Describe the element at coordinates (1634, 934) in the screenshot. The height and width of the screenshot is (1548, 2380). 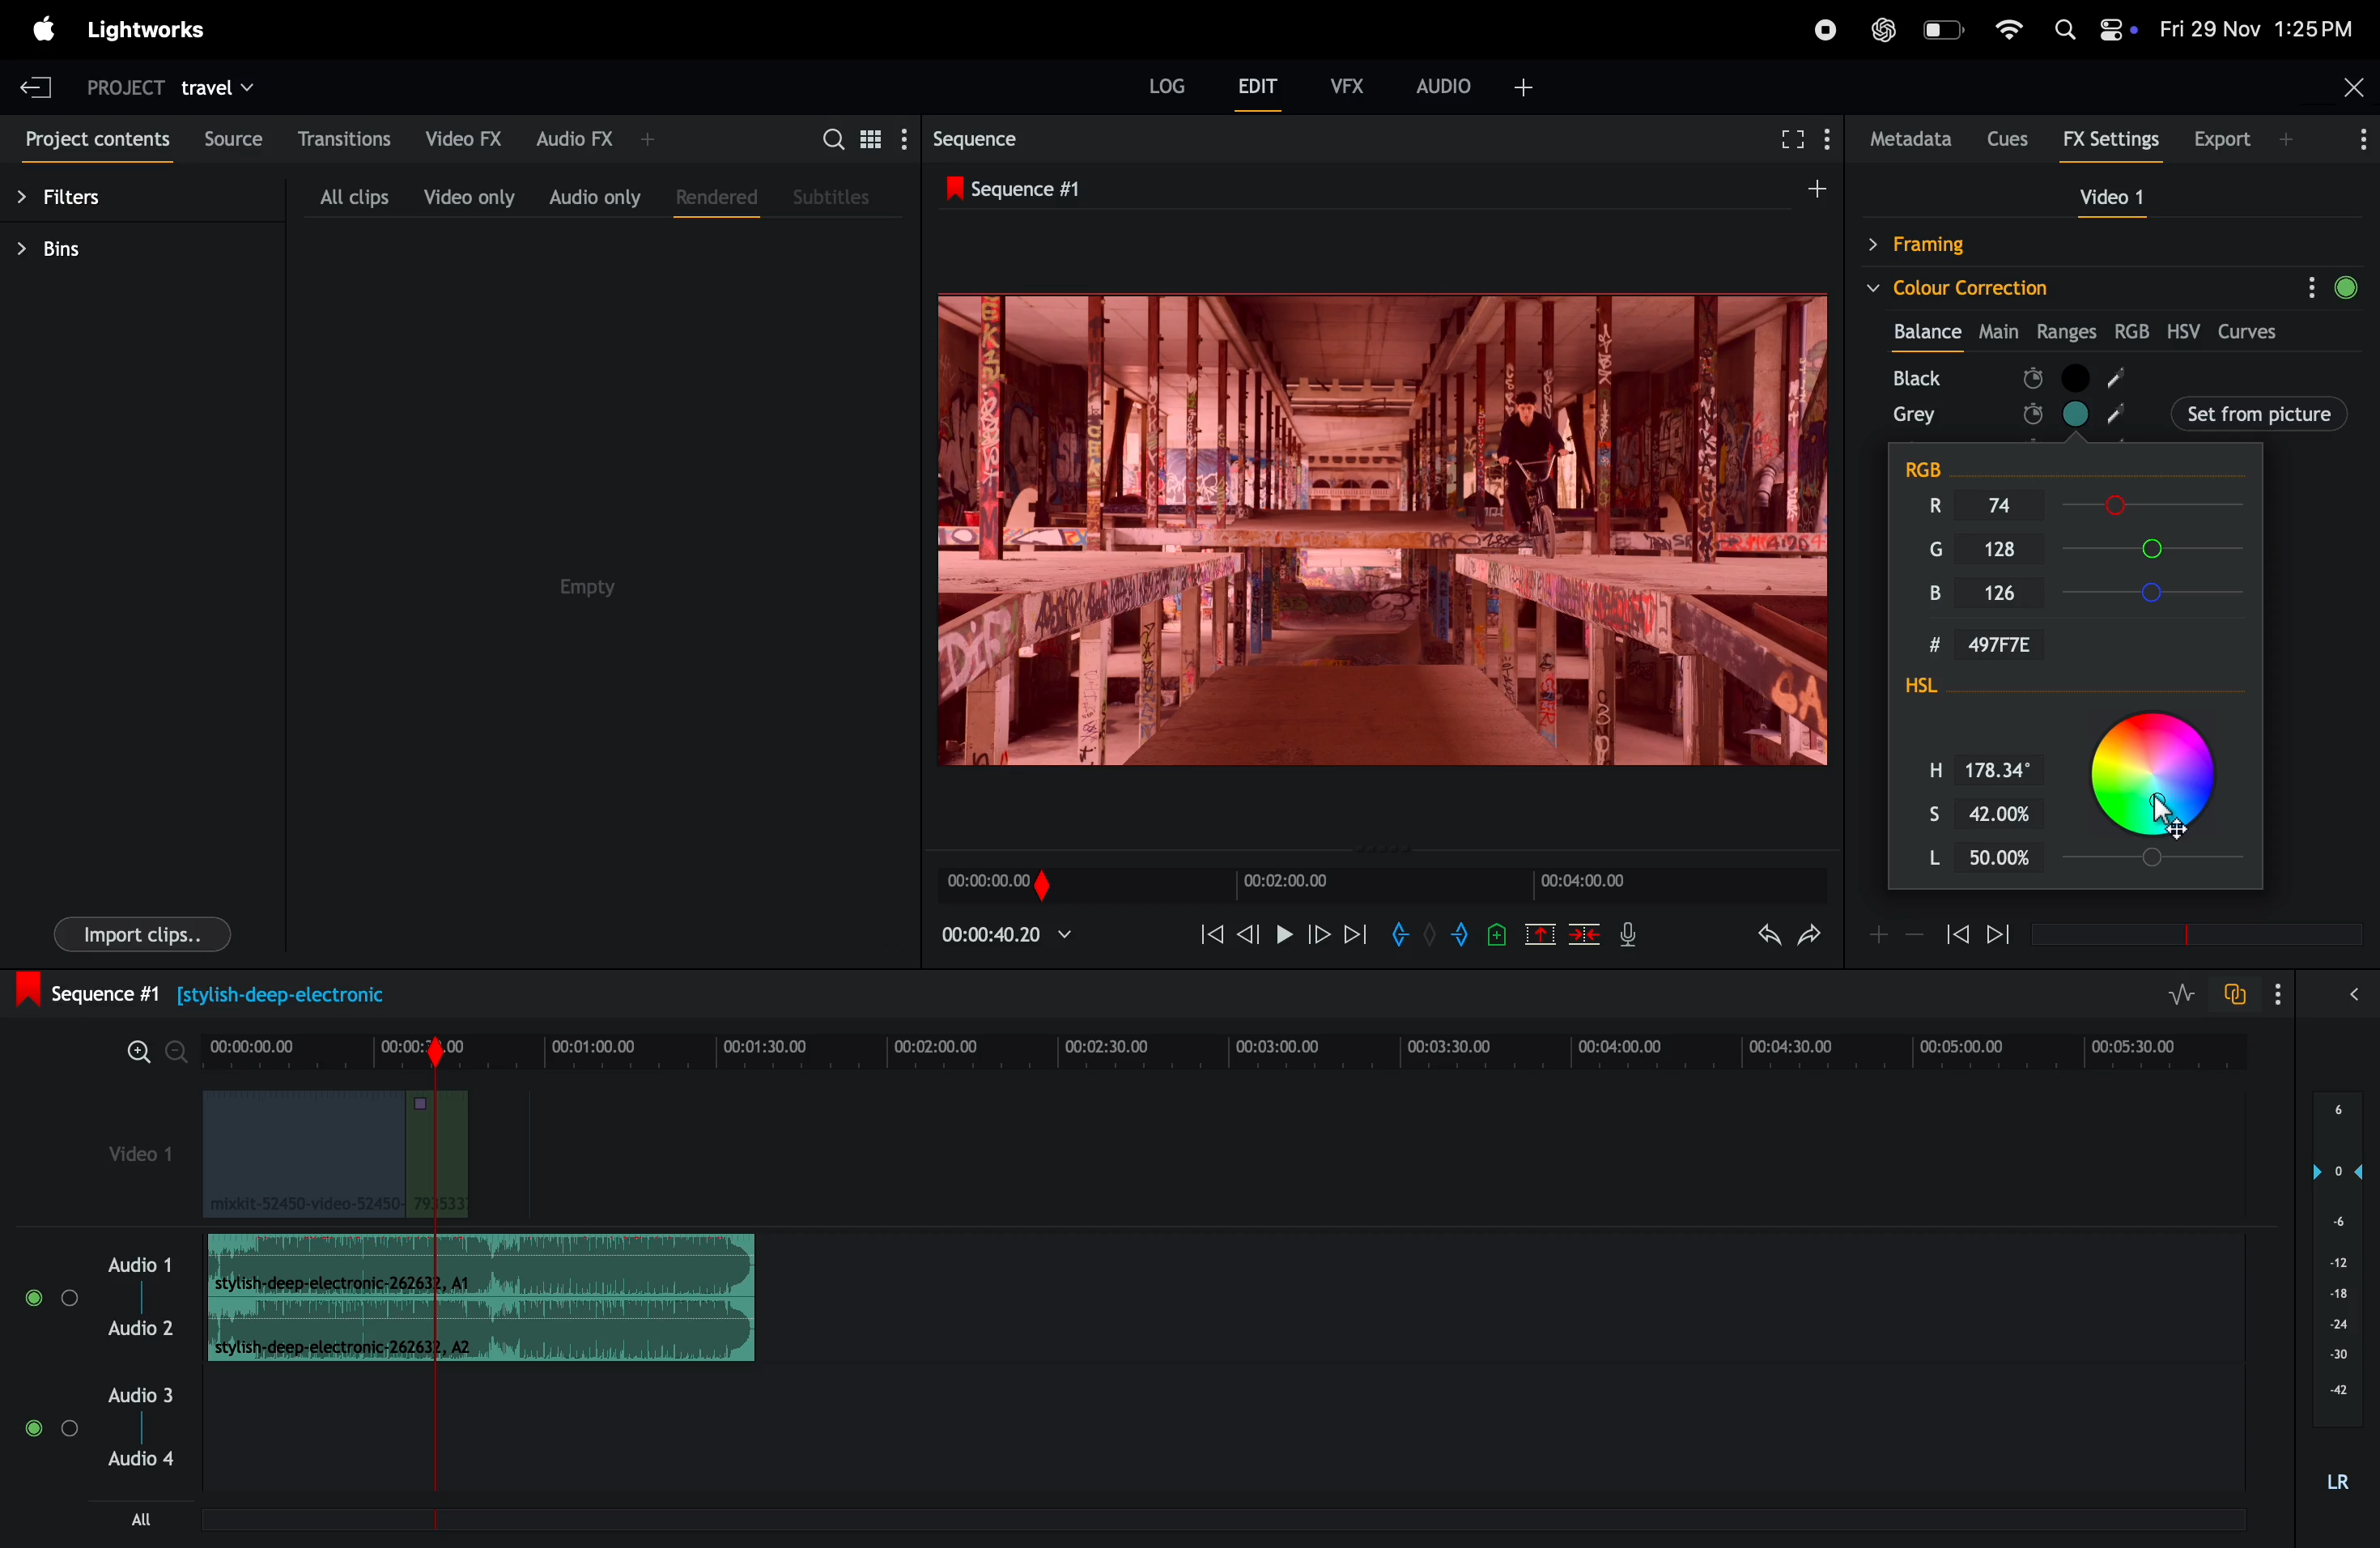
I see `mic` at that location.